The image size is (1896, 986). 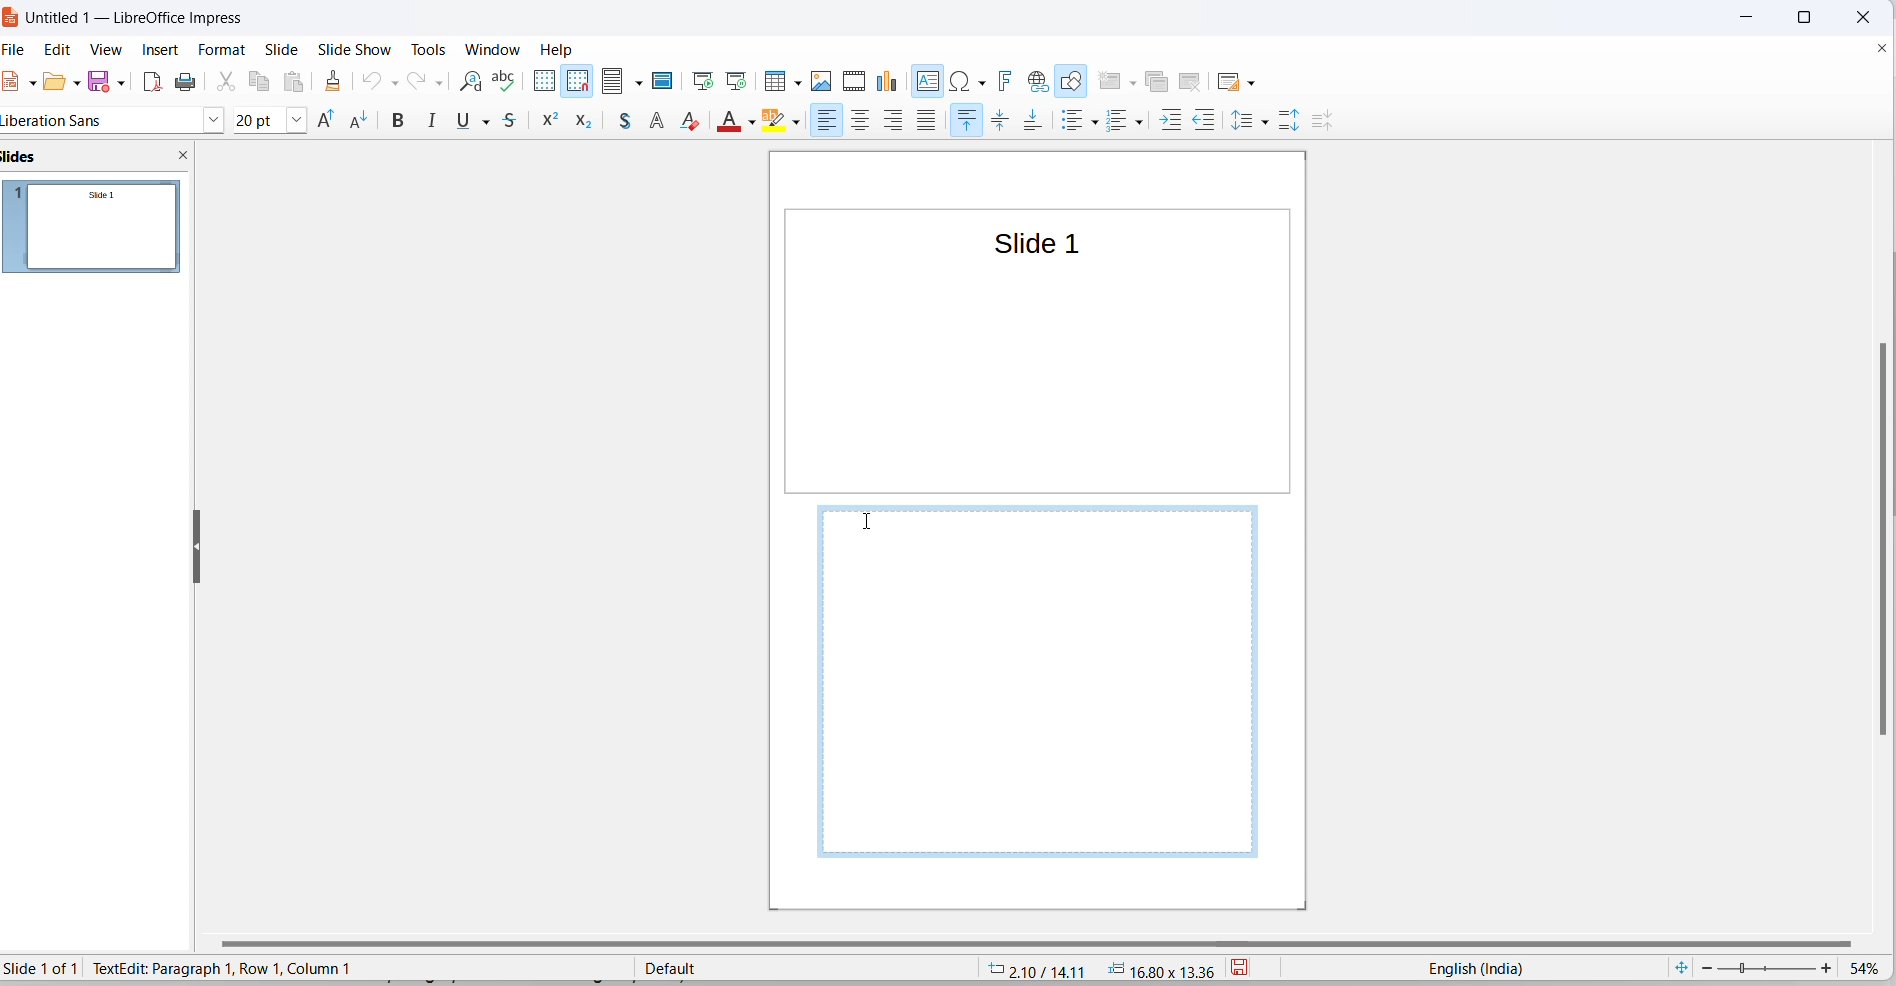 What do you see at coordinates (509, 82) in the screenshot?
I see `spellings ` at bounding box center [509, 82].